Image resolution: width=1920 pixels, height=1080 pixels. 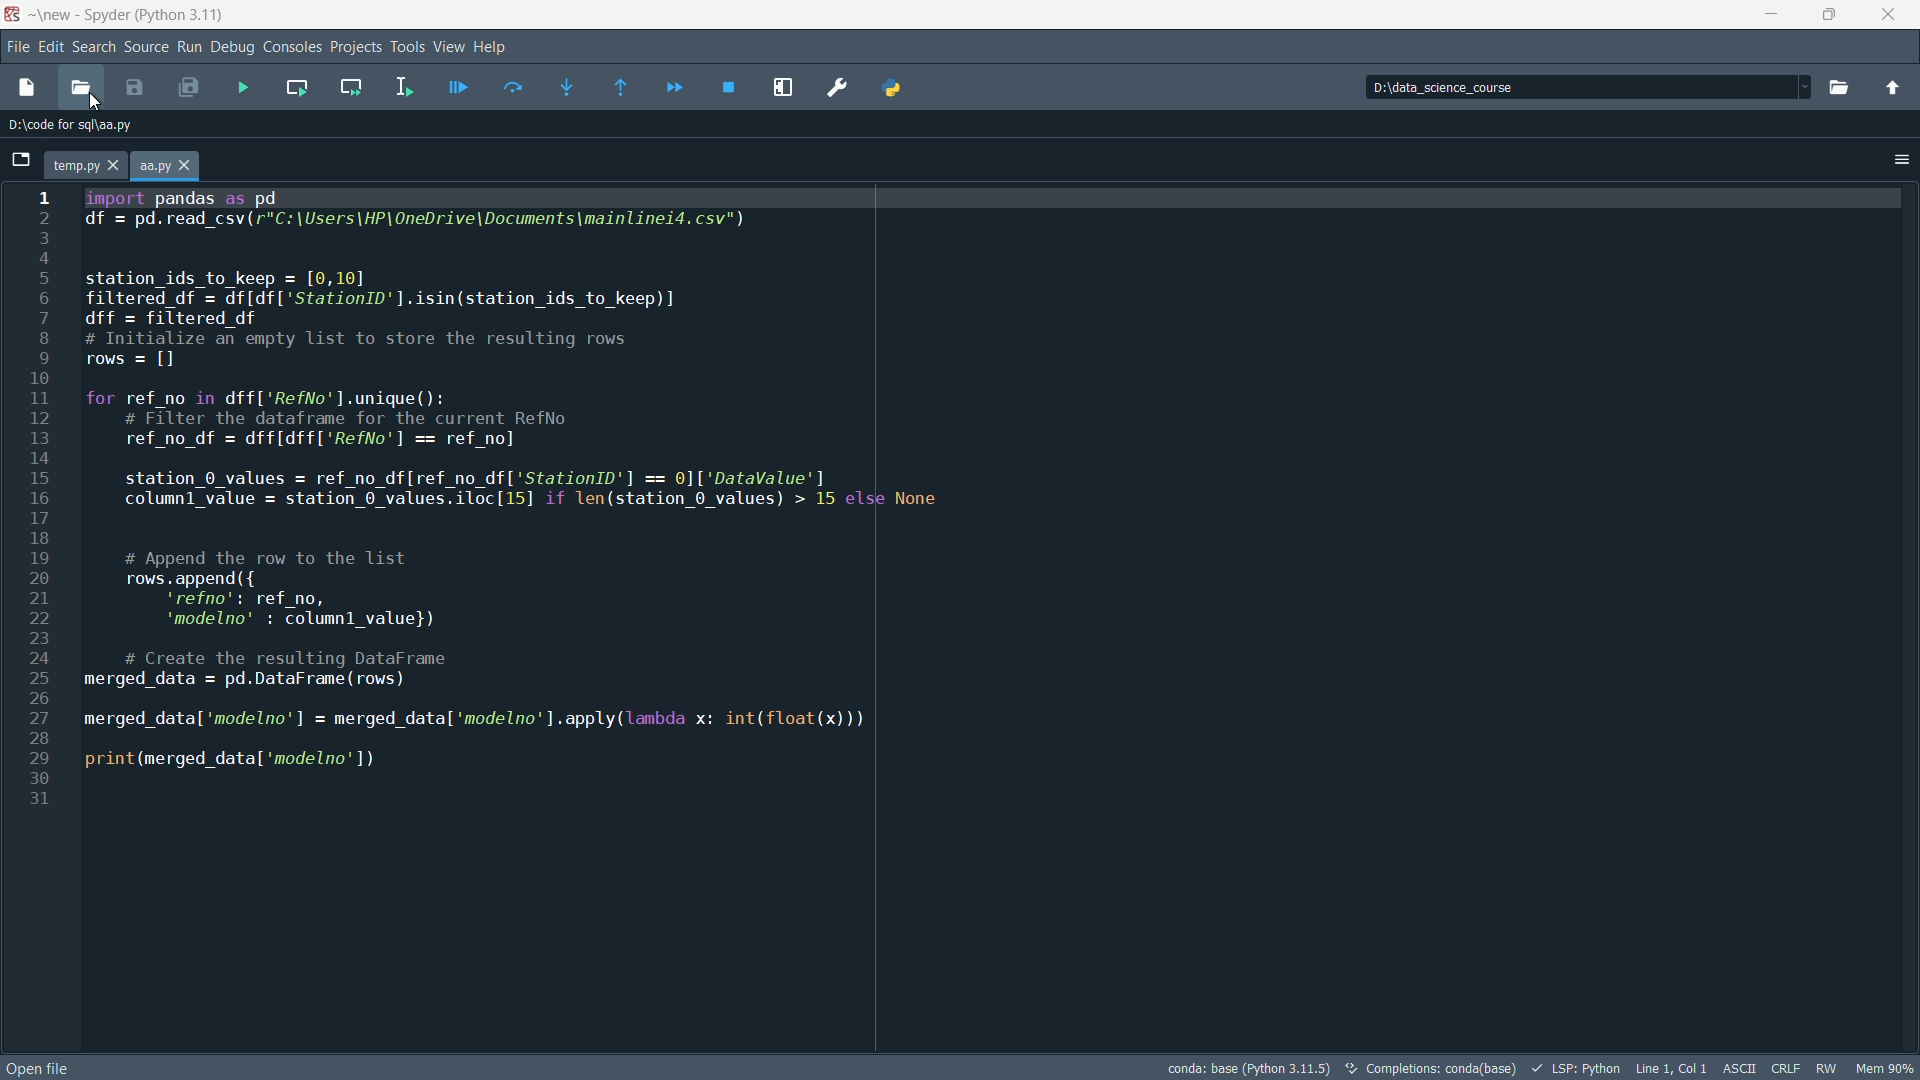 What do you see at coordinates (232, 48) in the screenshot?
I see `debug menu` at bounding box center [232, 48].